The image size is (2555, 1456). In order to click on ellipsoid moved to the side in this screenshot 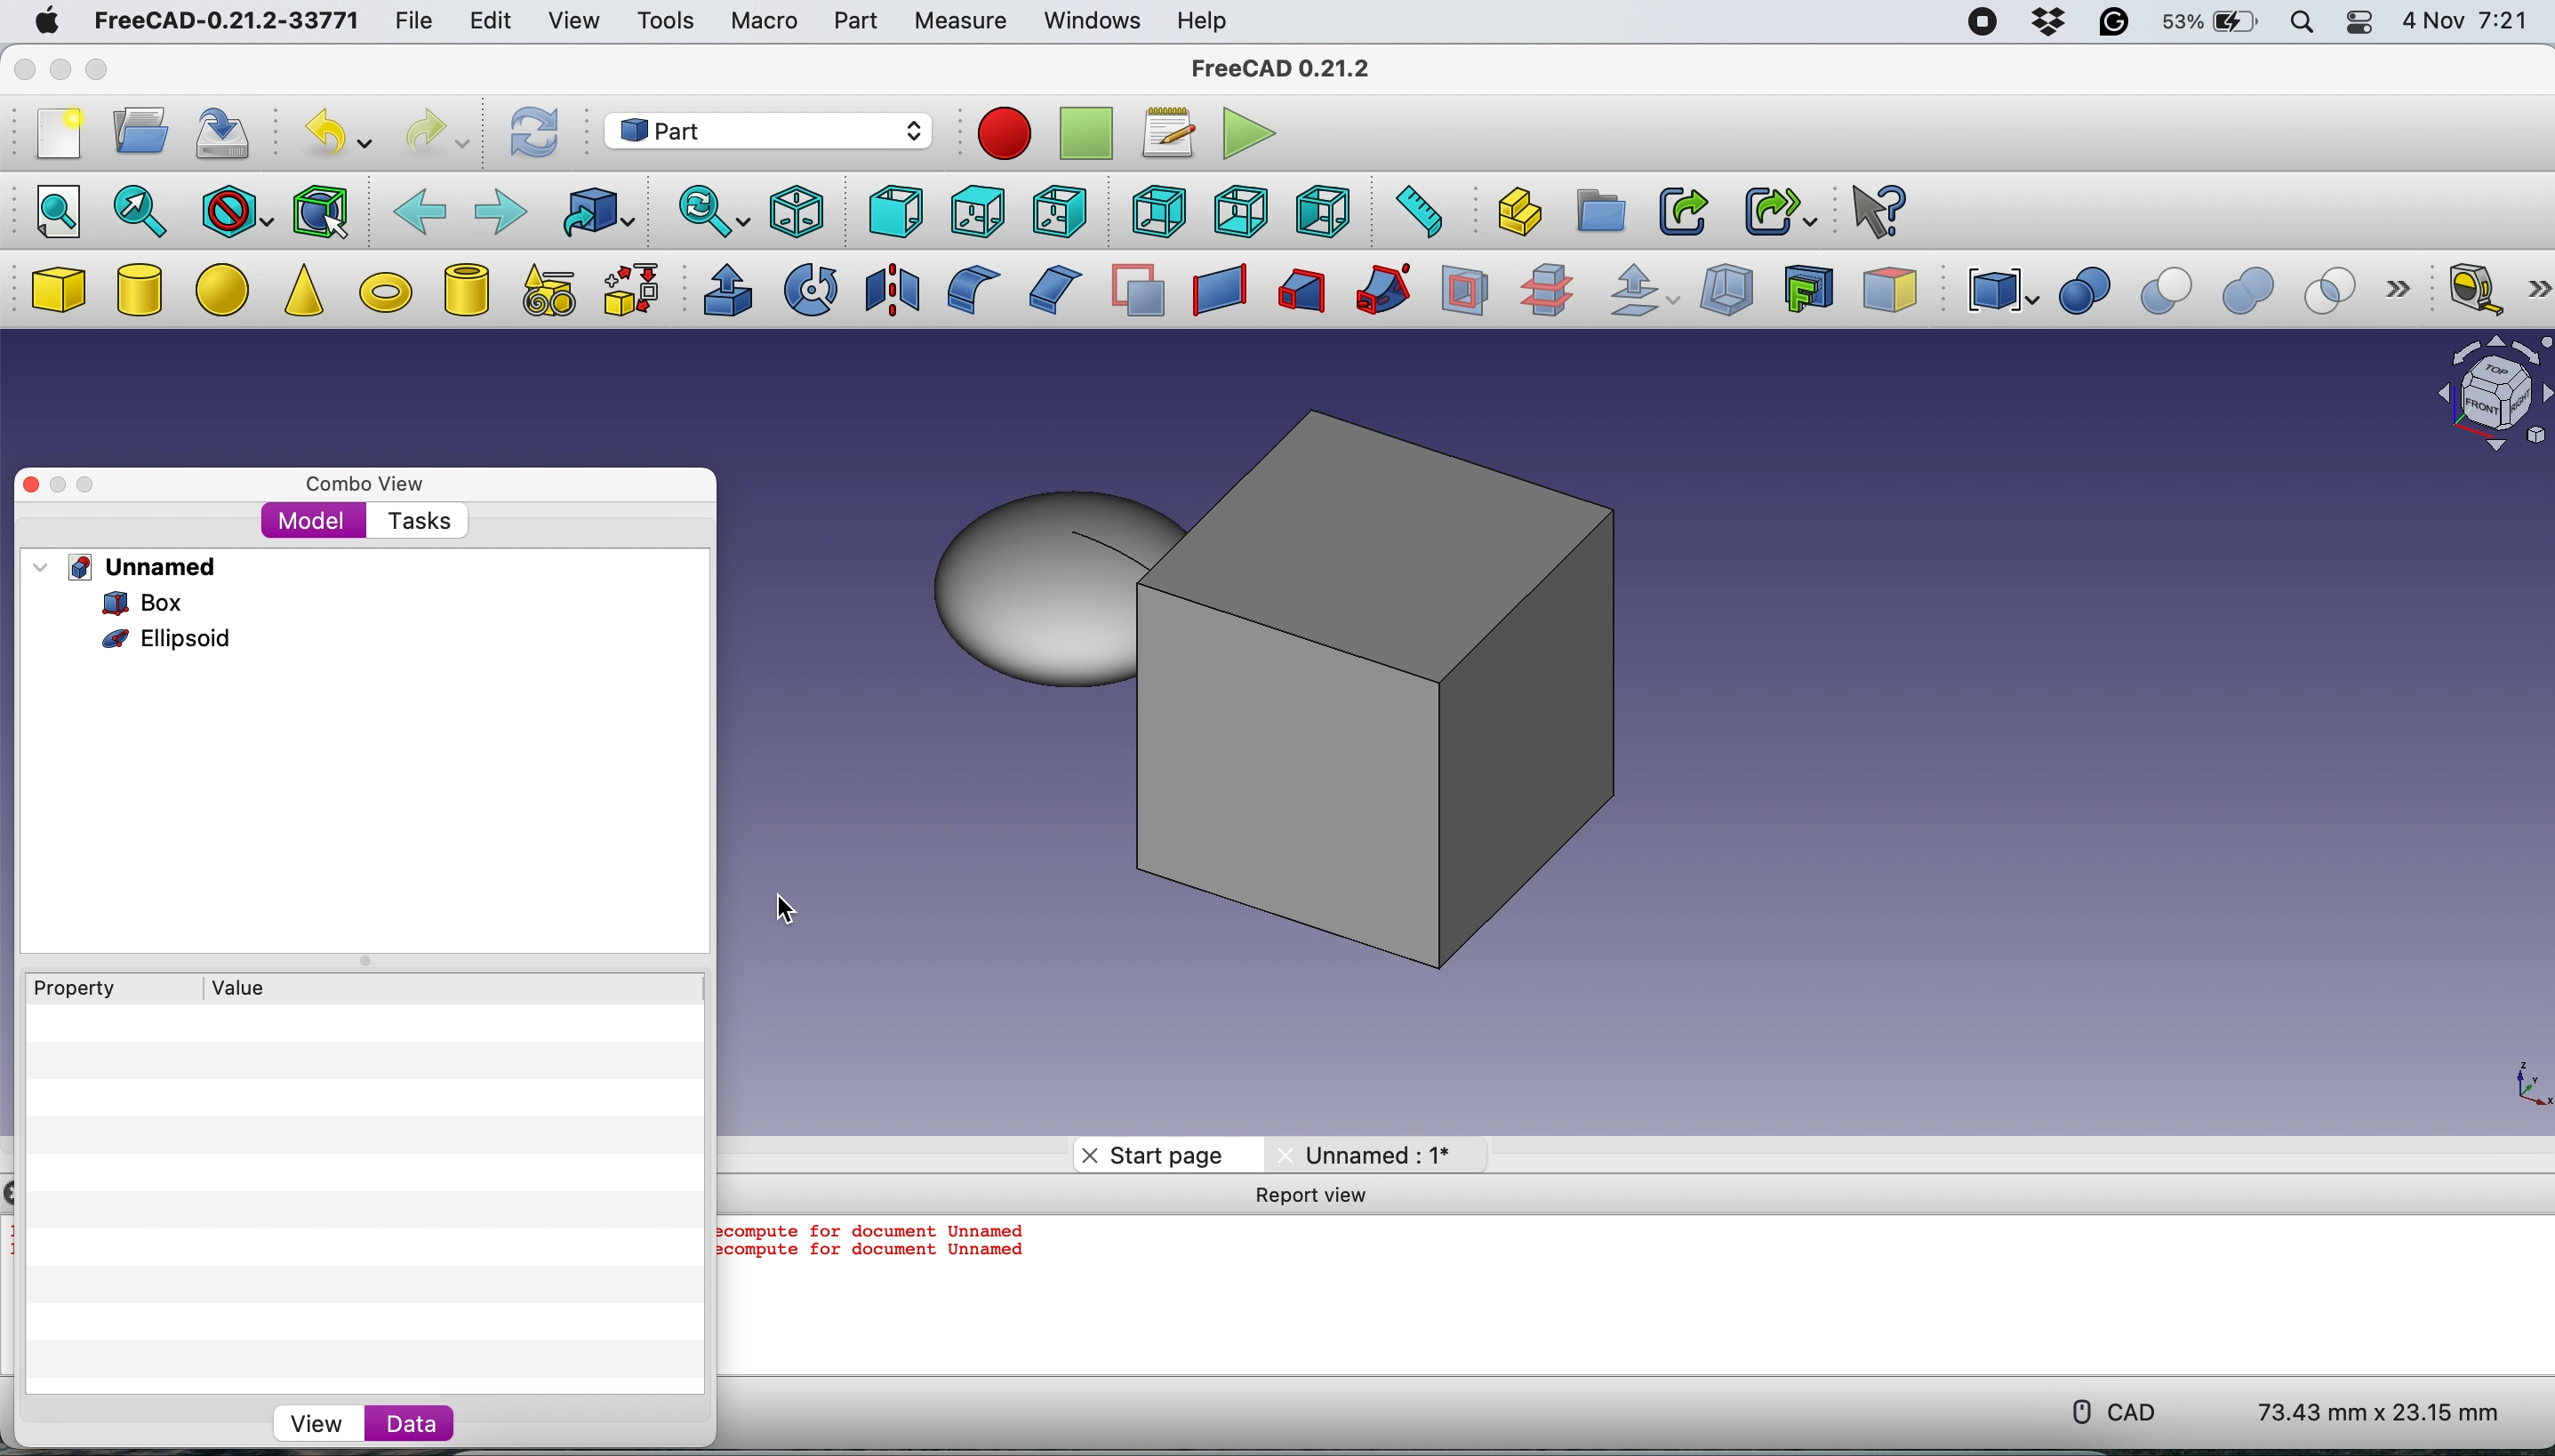, I will do `click(1028, 591)`.